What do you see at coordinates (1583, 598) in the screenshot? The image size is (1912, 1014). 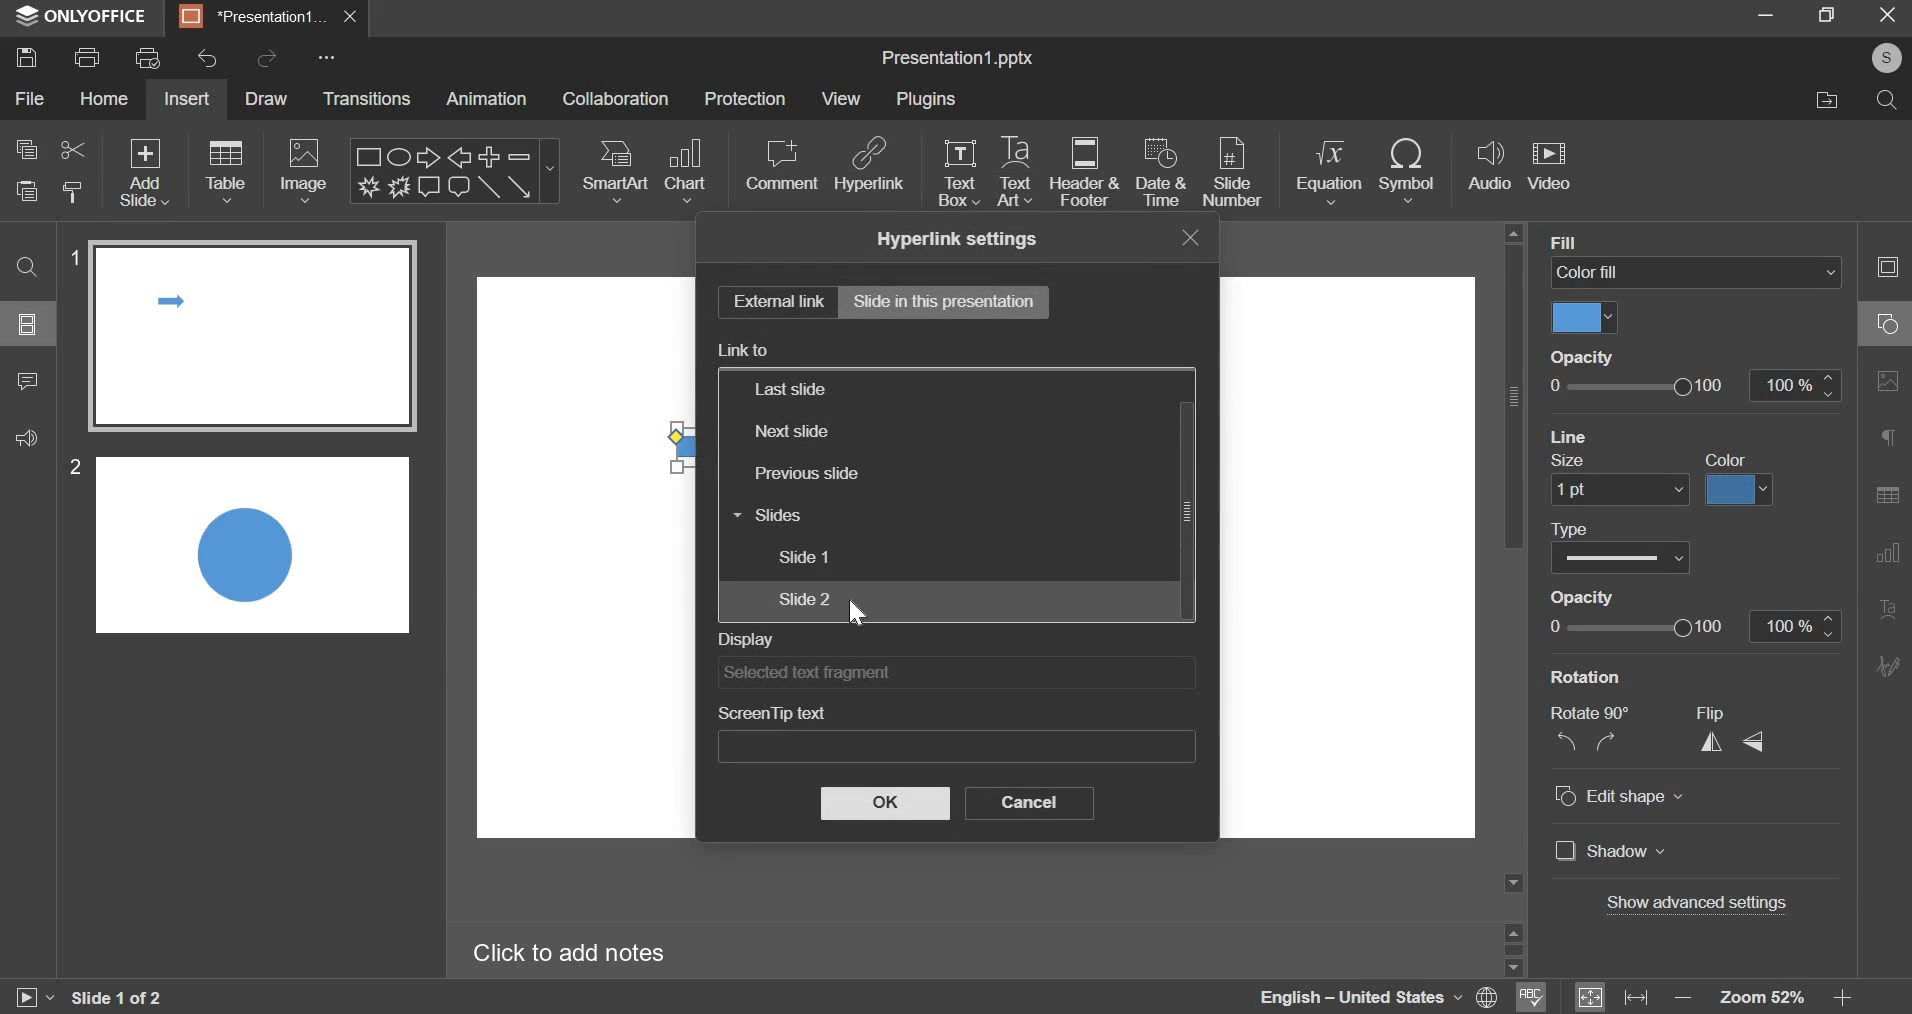 I see `Opacity` at bounding box center [1583, 598].